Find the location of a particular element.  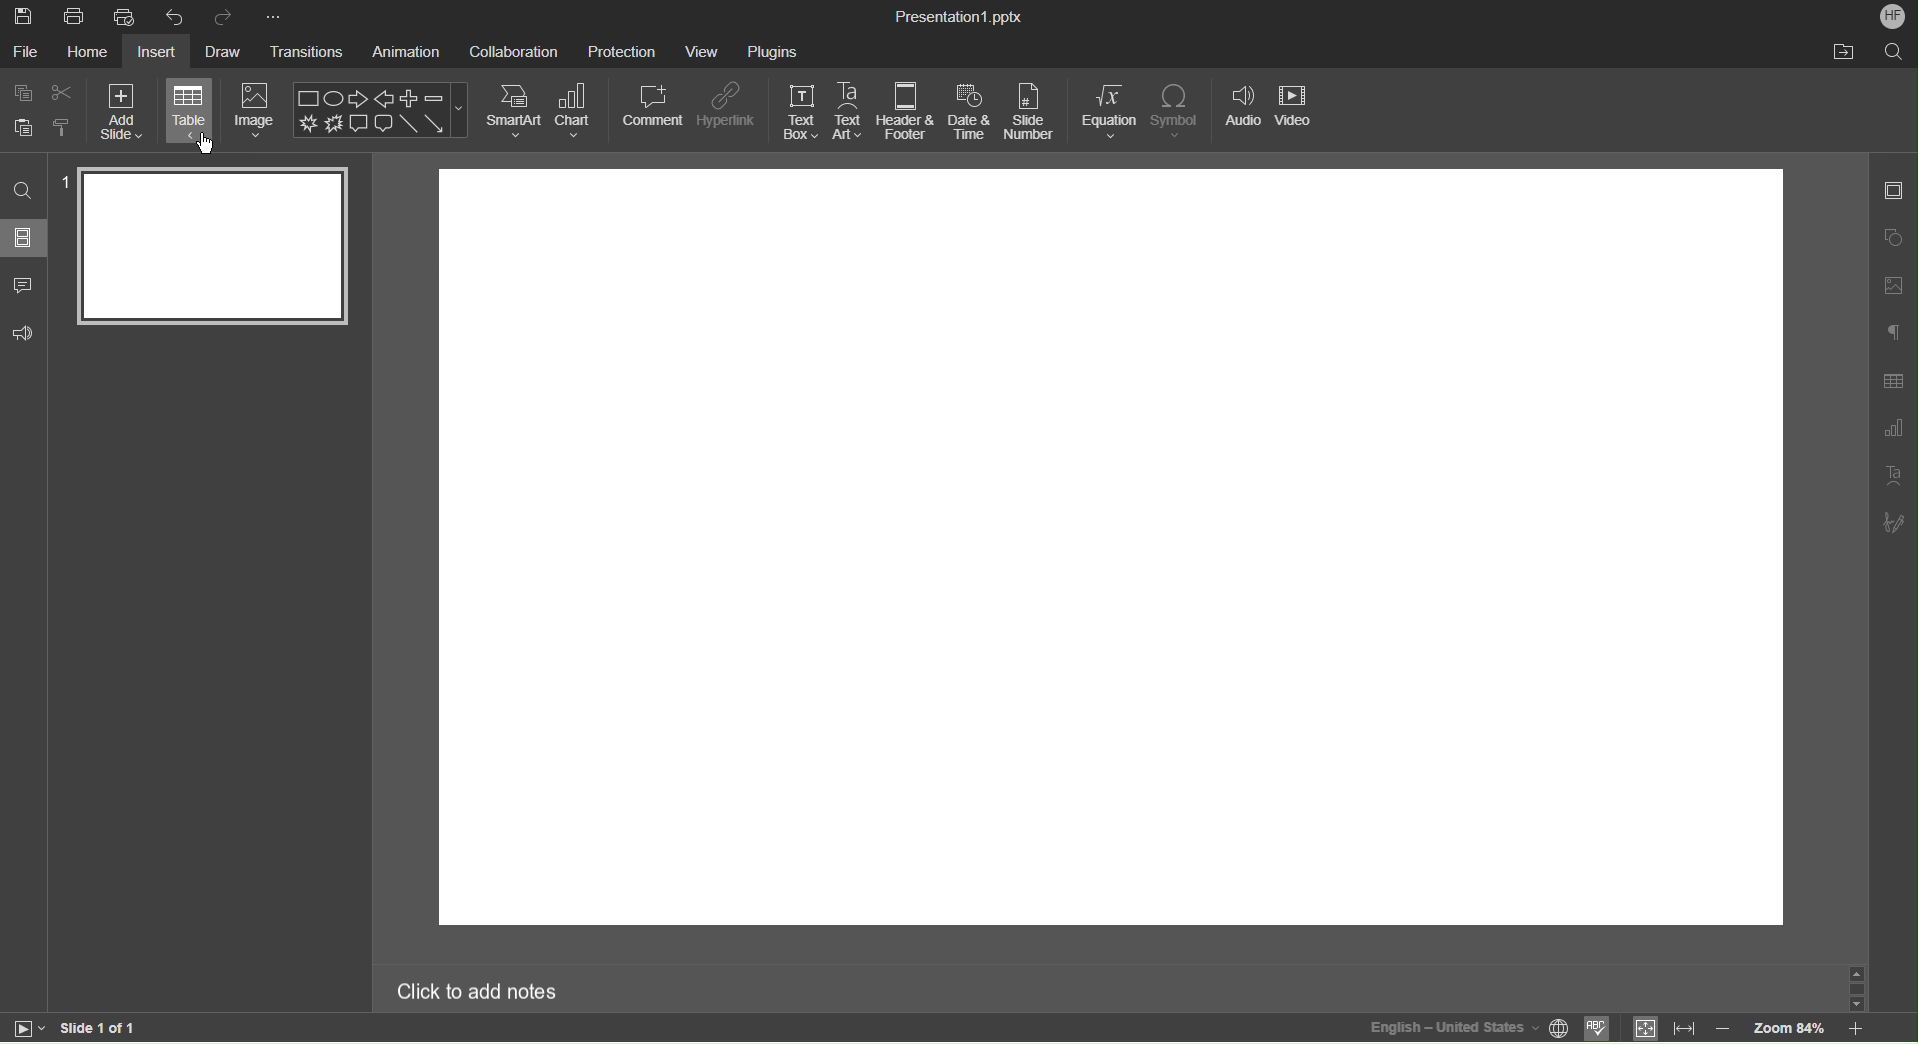

English - United States is located at coordinates (1452, 1027).